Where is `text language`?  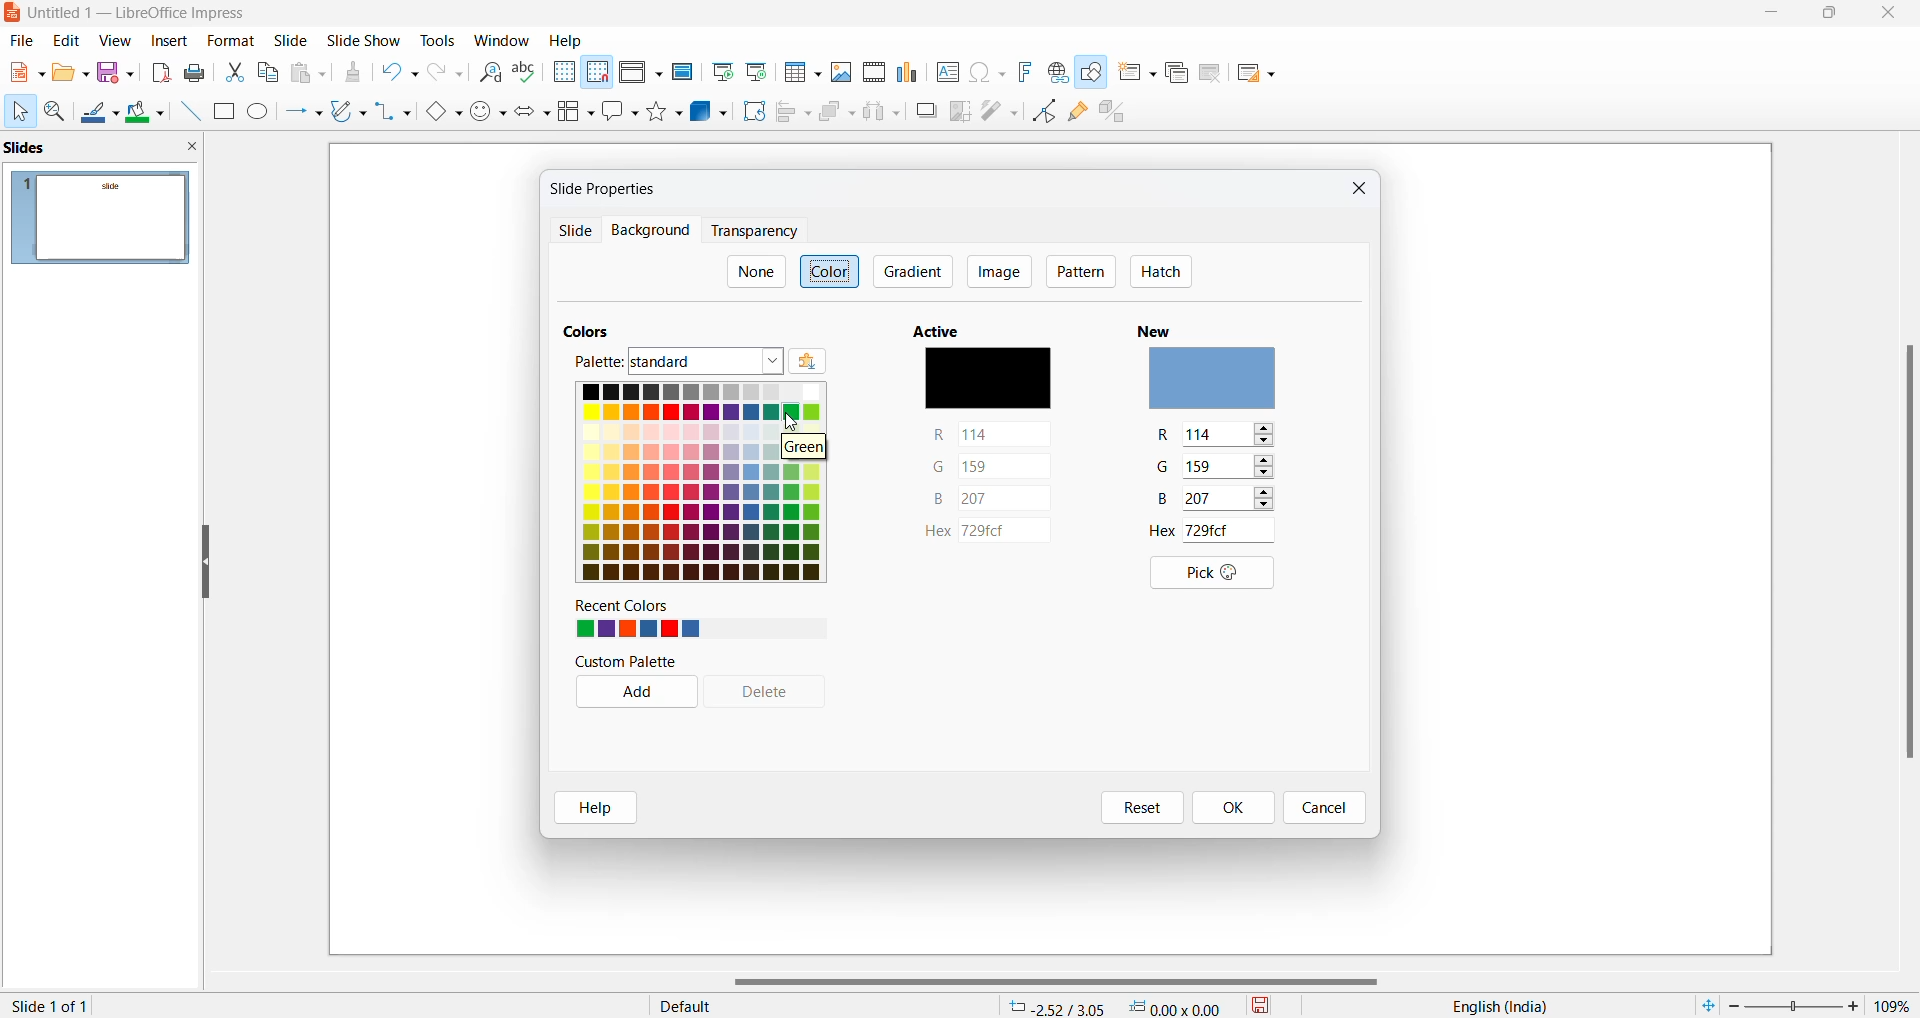
text language is located at coordinates (1493, 1006).